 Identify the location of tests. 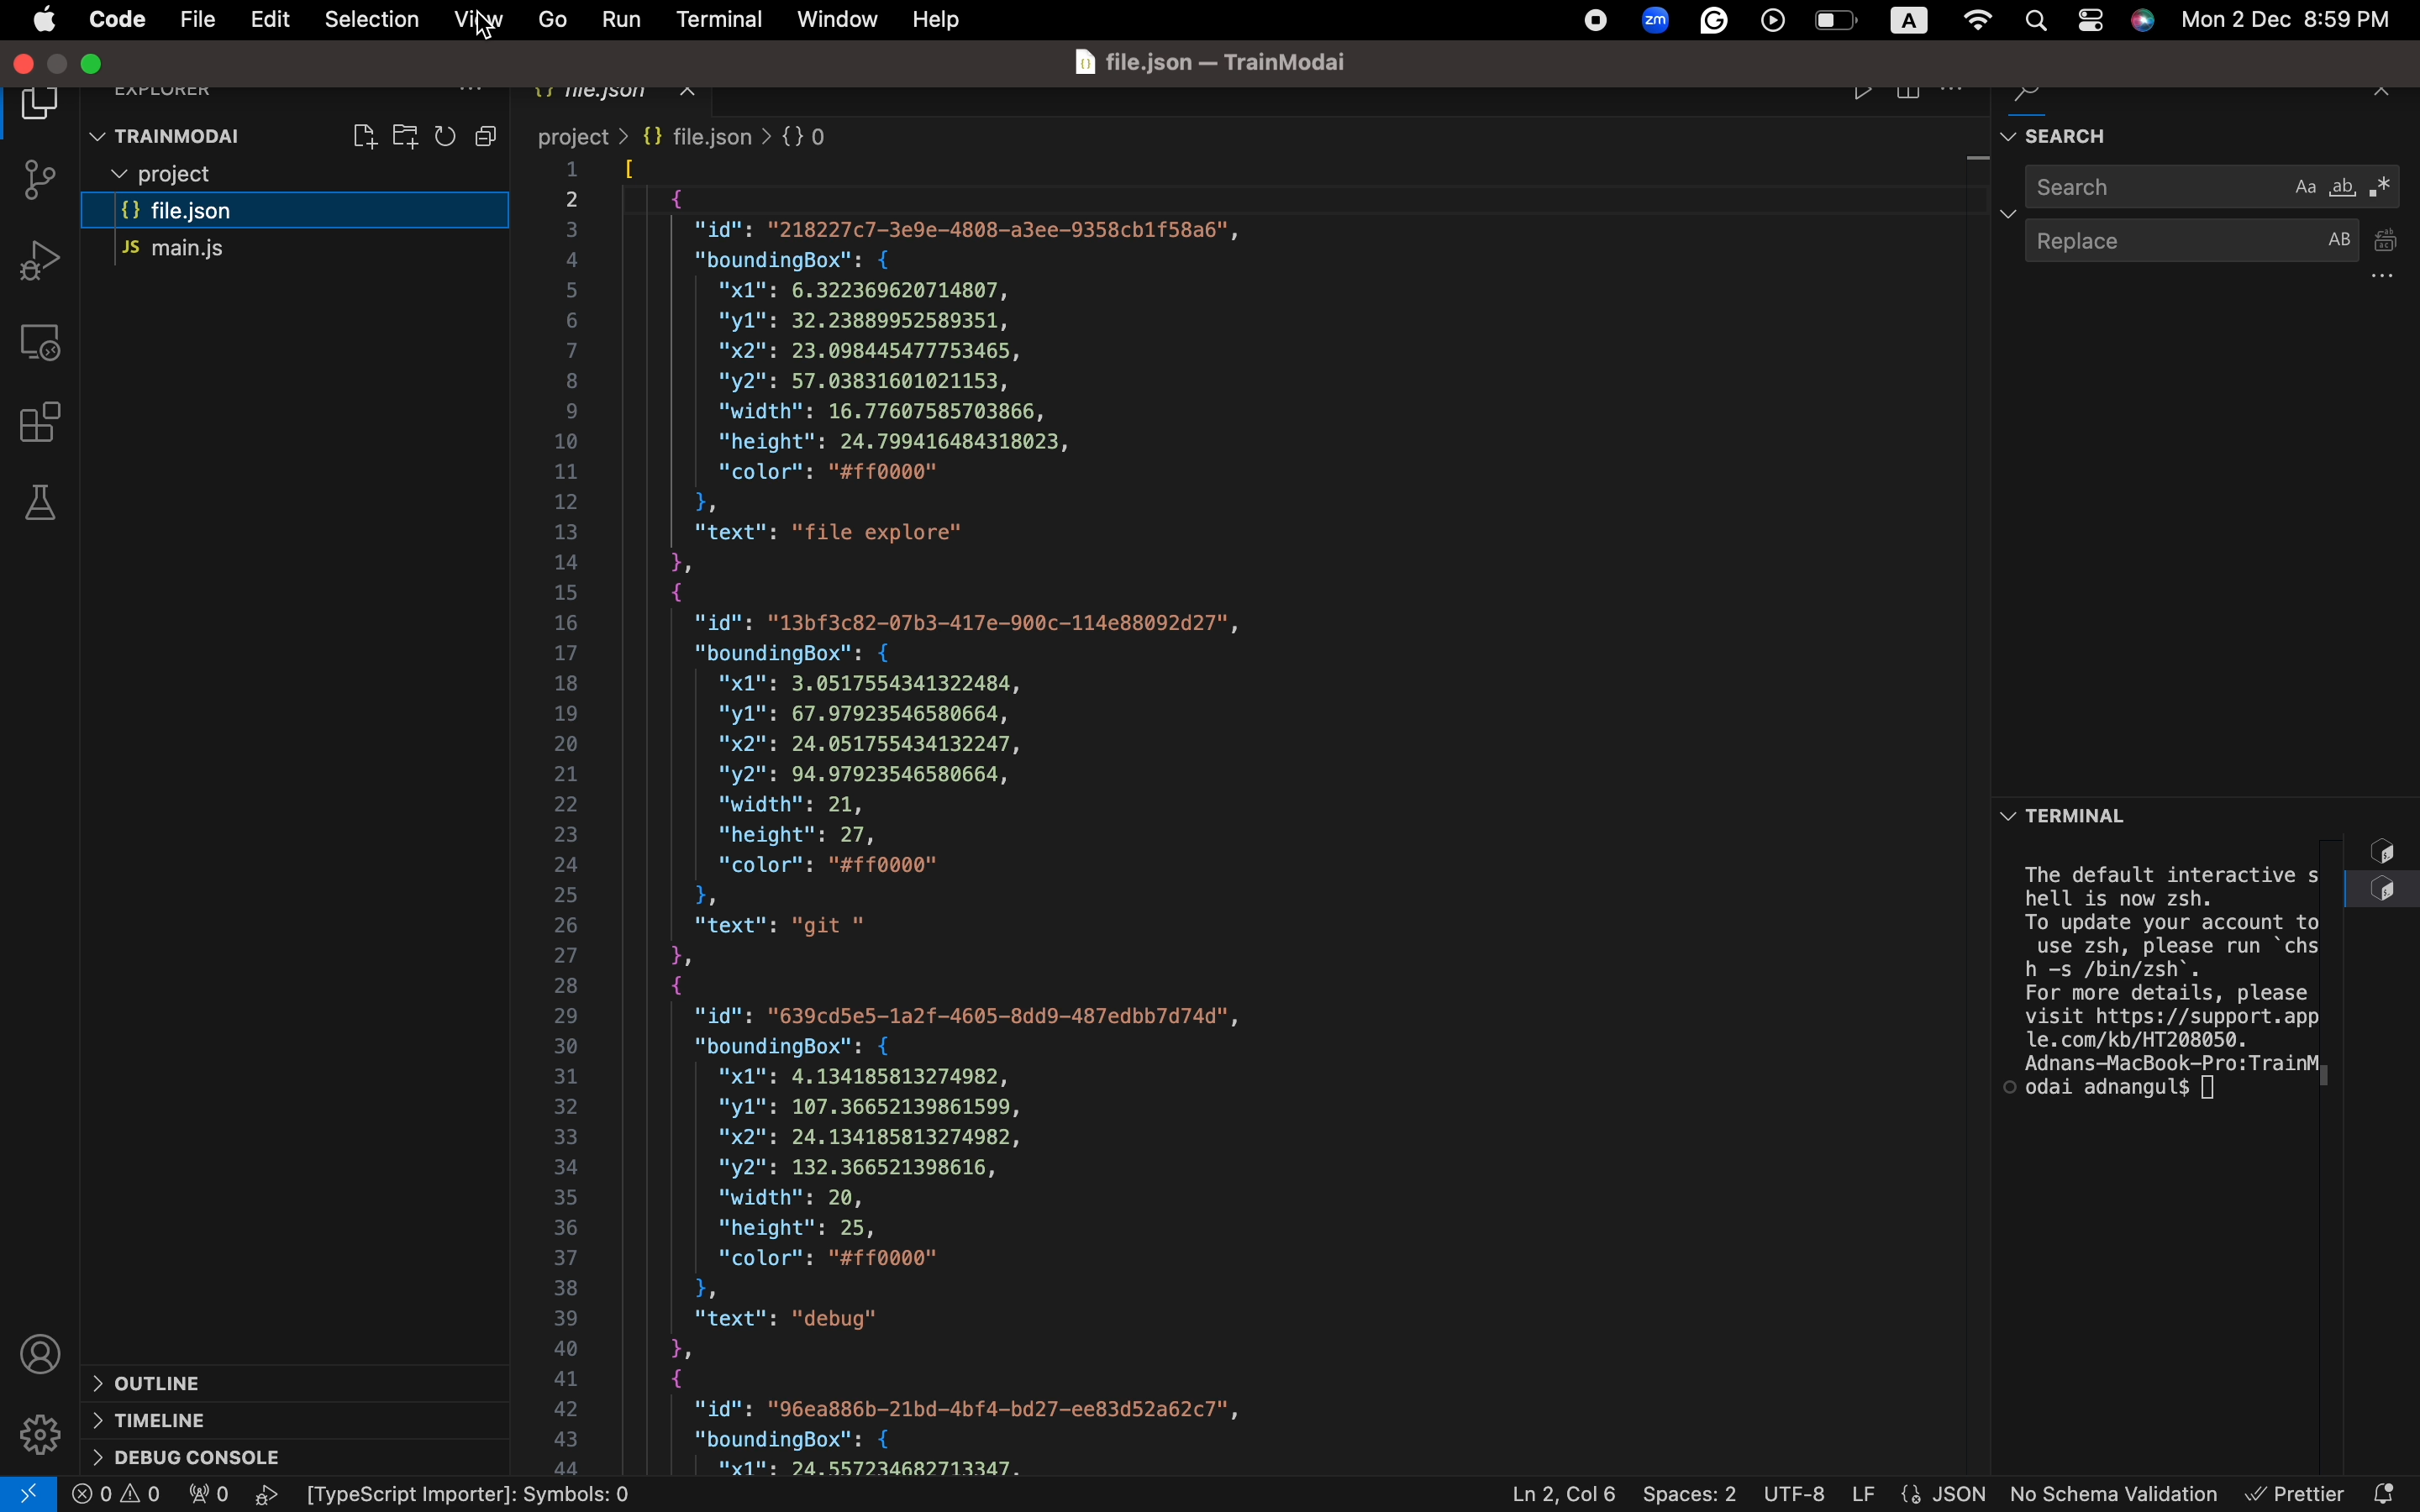
(38, 502).